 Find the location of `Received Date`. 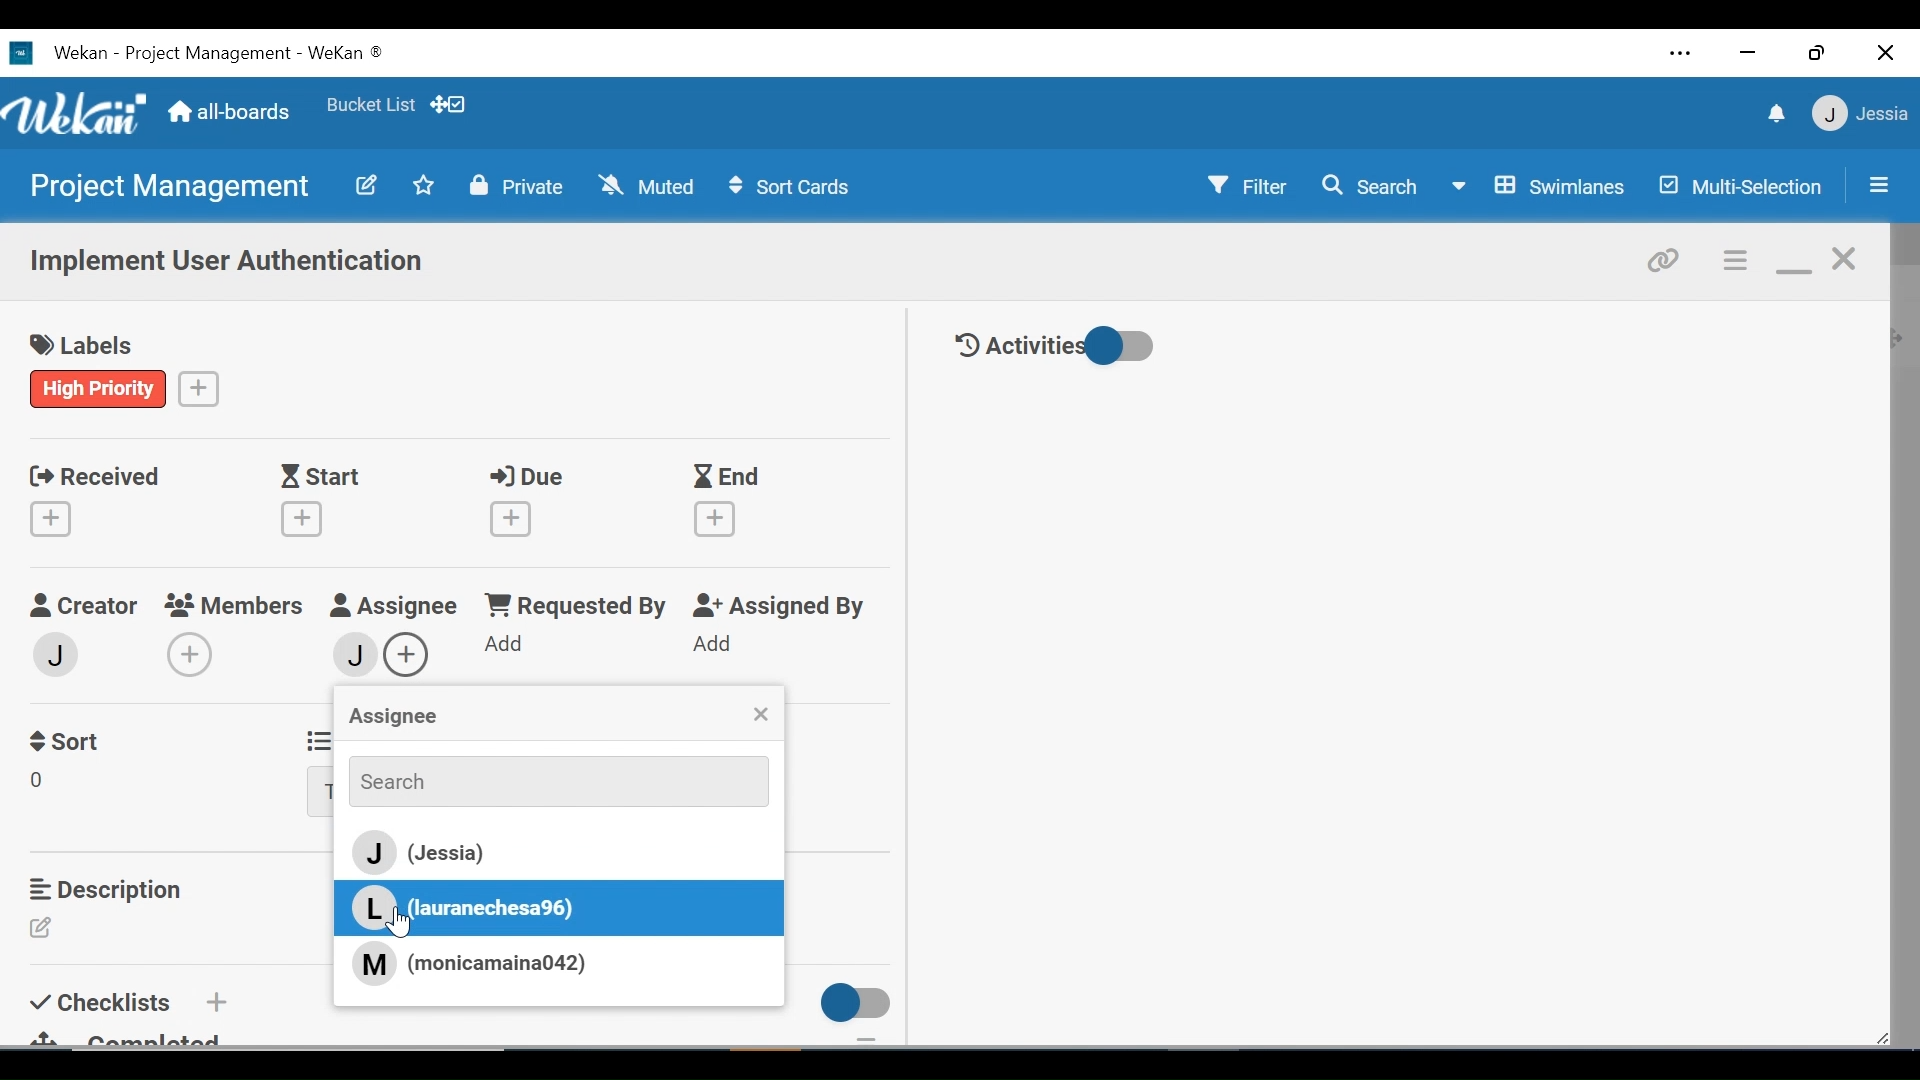

Received Date is located at coordinates (94, 474).